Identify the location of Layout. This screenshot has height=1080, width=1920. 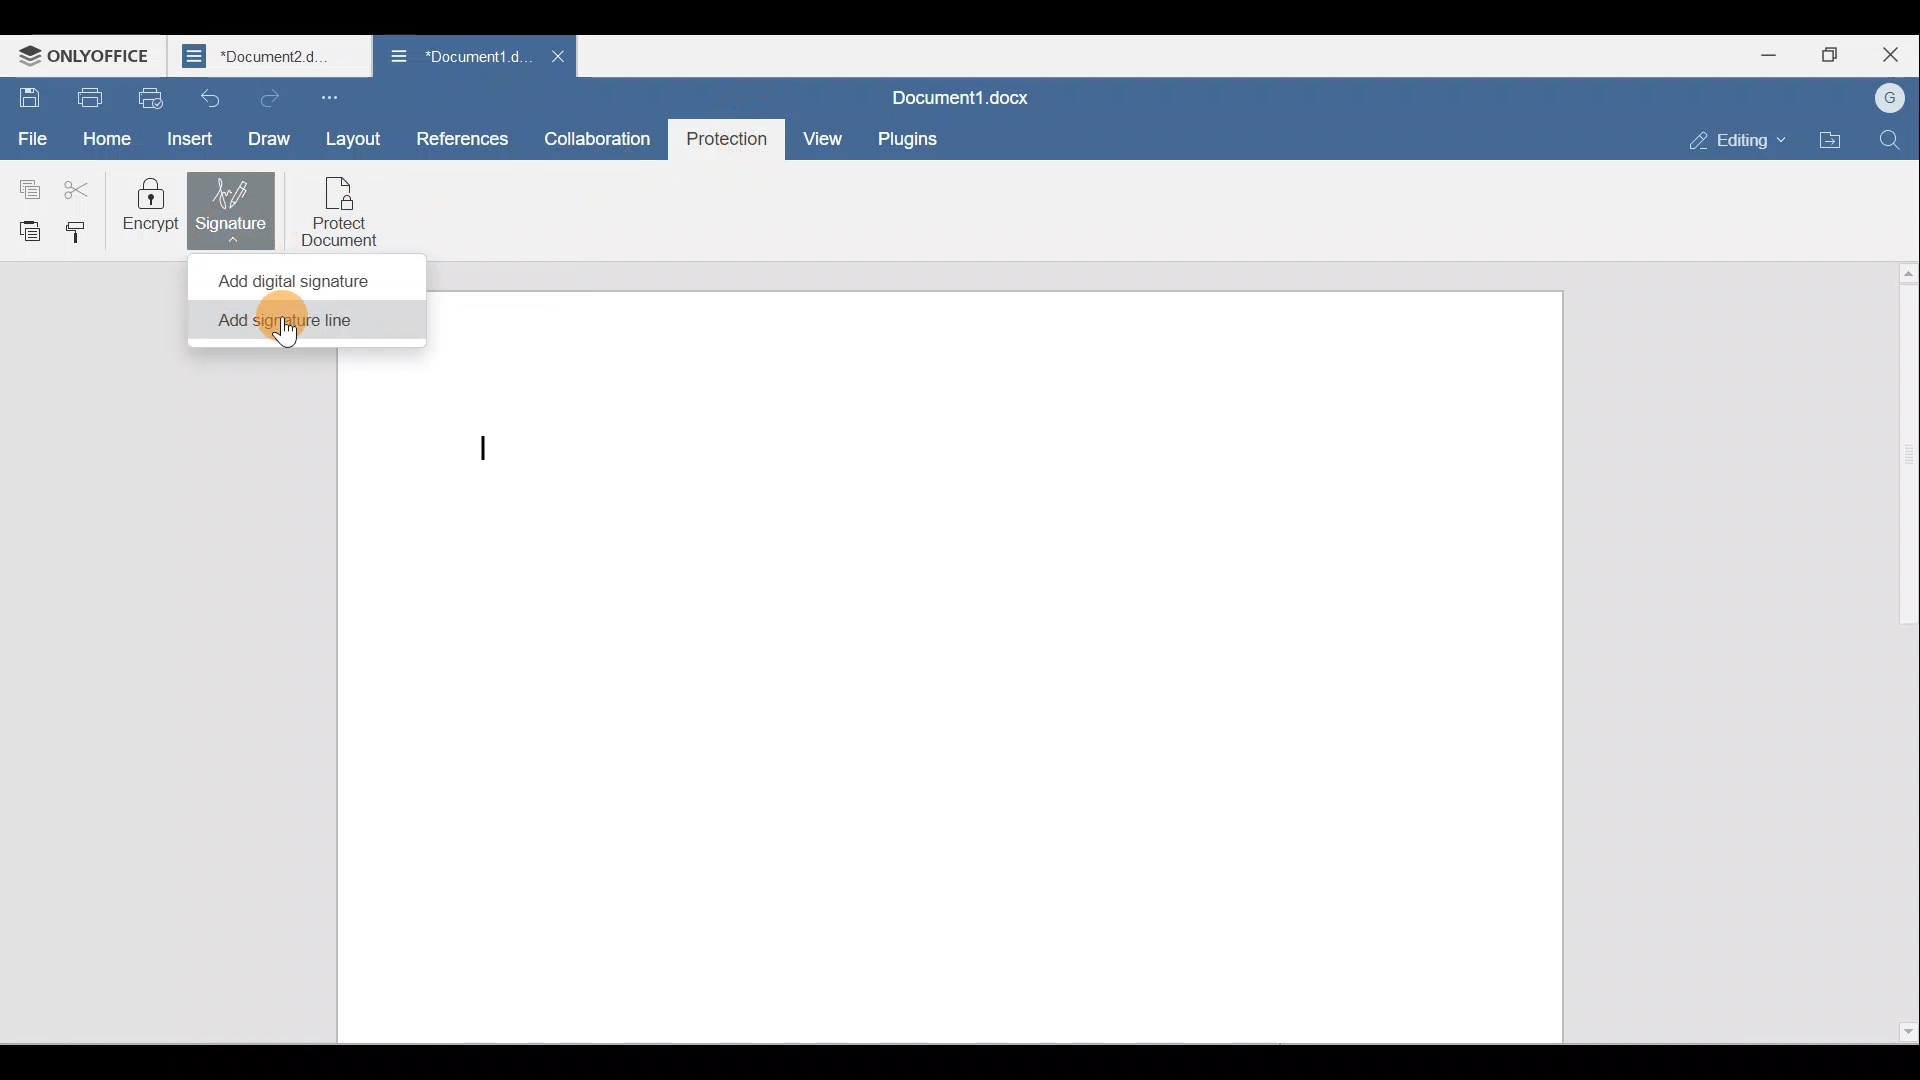
(350, 135).